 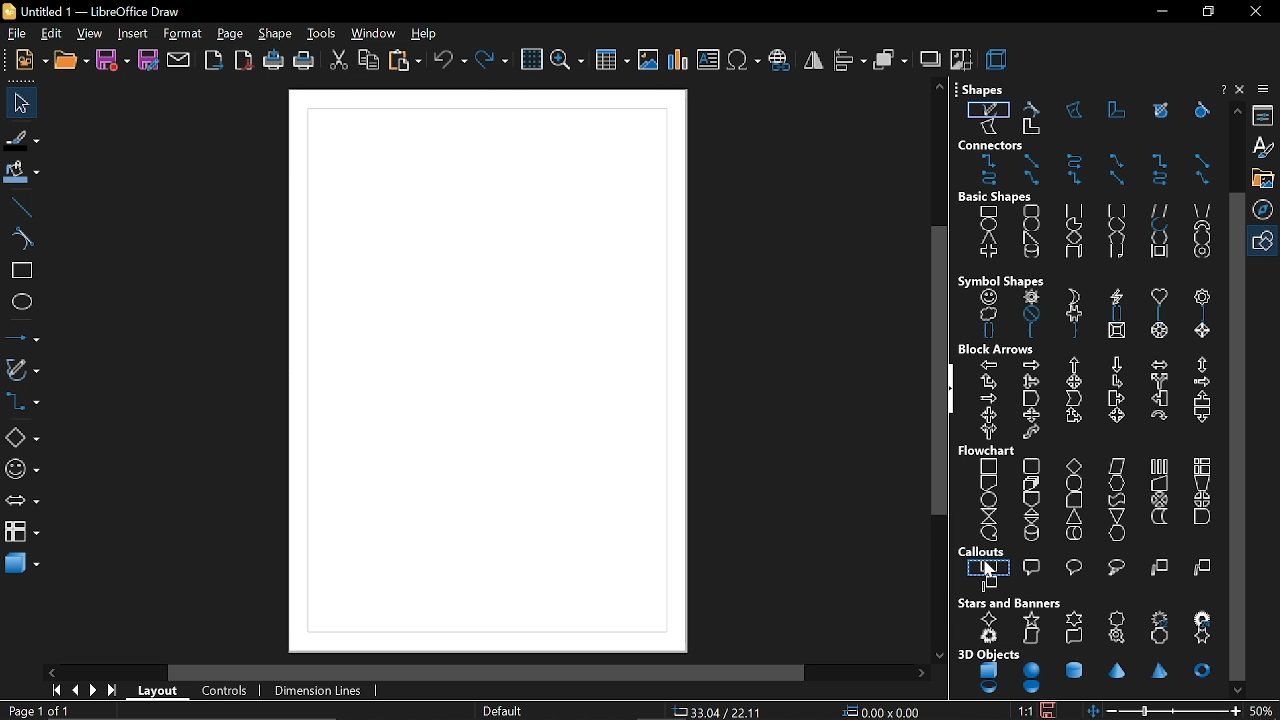 What do you see at coordinates (1158, 415) in the screenshot?
I see `circular arrow` at bounding box center [1158, 415].